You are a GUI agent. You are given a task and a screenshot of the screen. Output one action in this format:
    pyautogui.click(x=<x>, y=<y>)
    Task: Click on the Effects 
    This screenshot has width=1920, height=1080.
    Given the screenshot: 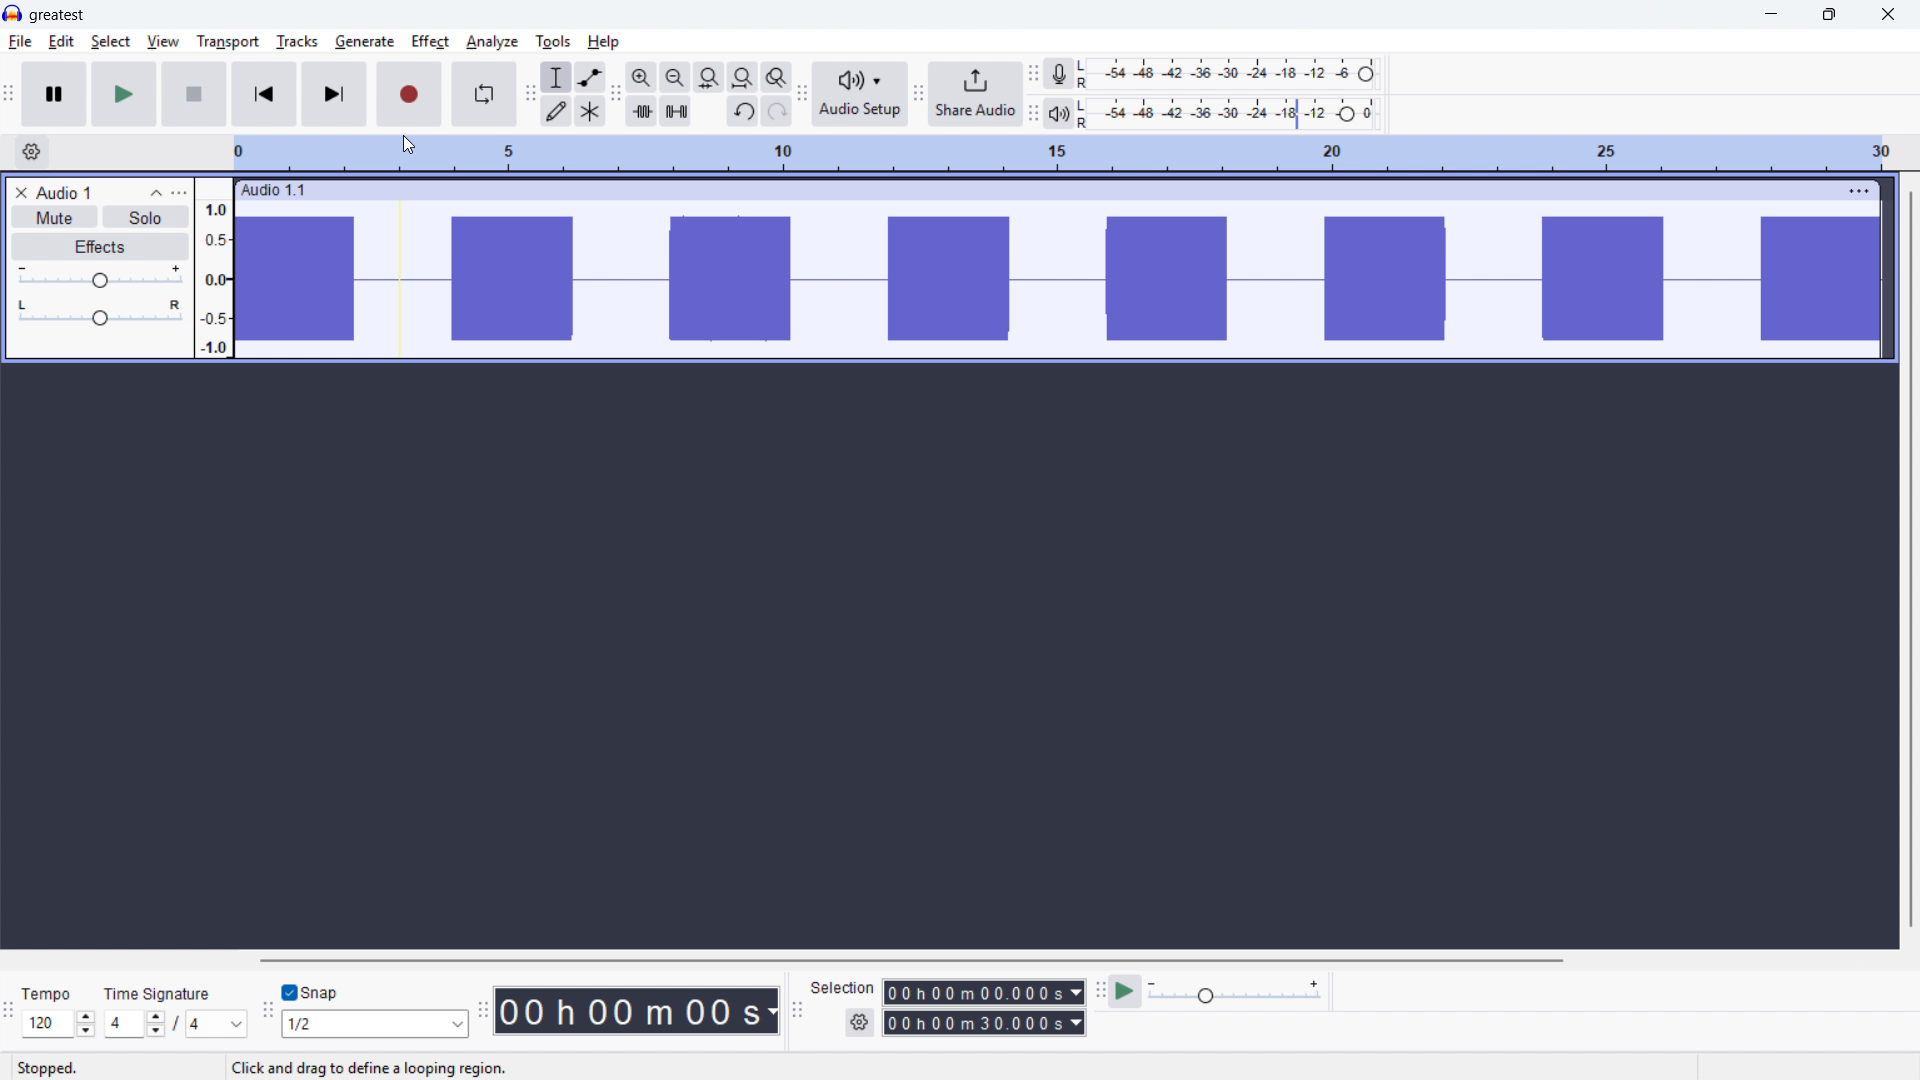 What is the action you would take?
    pyautogui.click(x=100, y=247)
    